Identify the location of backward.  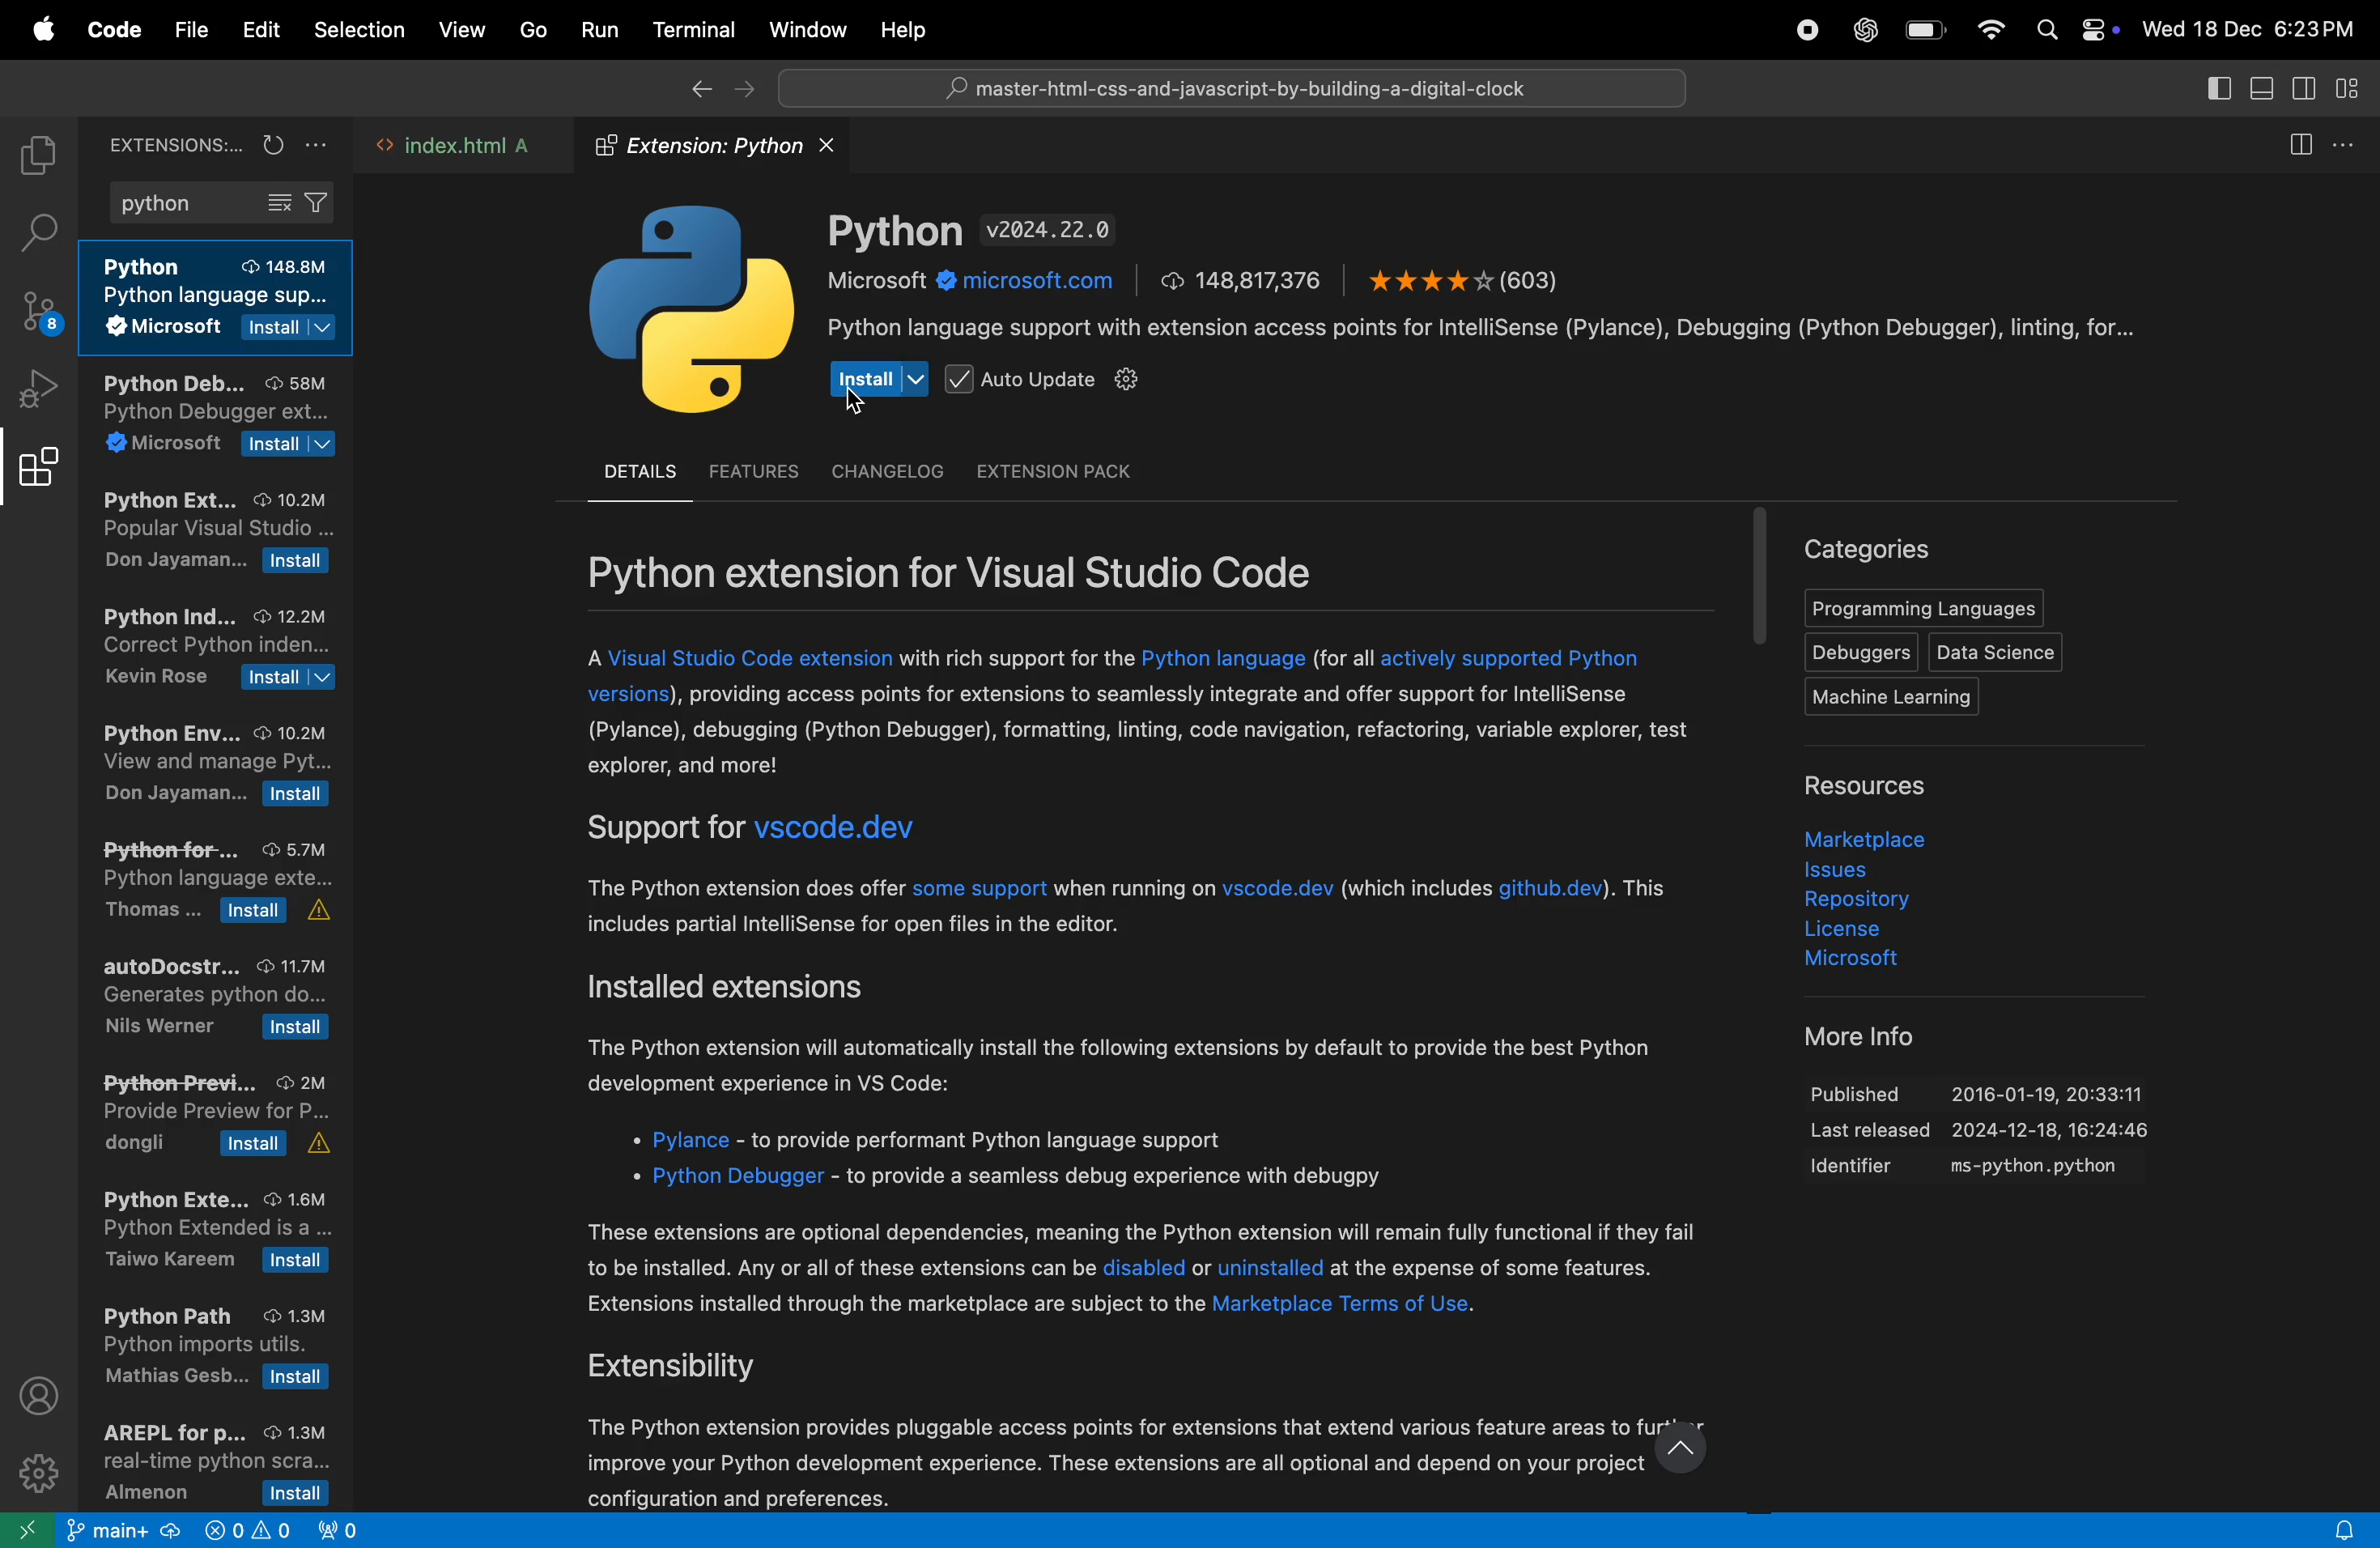
(691, 90).